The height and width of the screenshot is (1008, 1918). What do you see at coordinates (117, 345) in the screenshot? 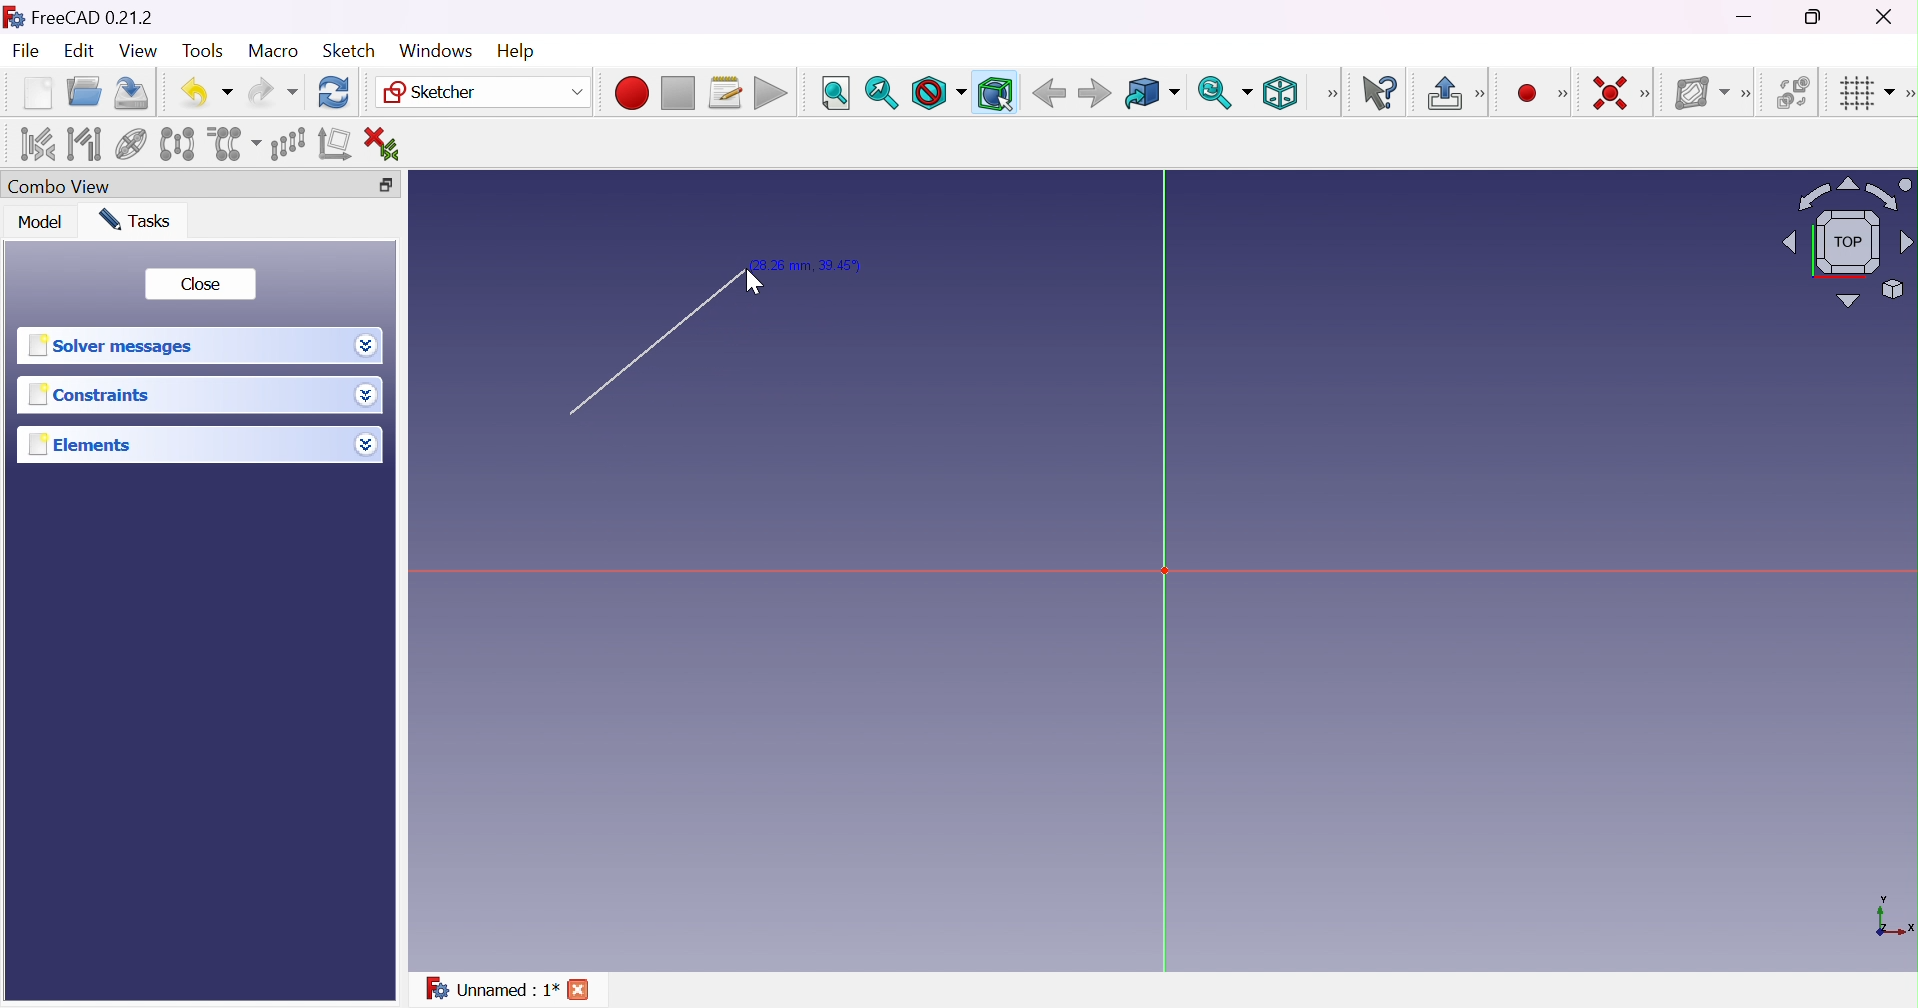
I see `Solver messages` at bounding box center [117, 345].